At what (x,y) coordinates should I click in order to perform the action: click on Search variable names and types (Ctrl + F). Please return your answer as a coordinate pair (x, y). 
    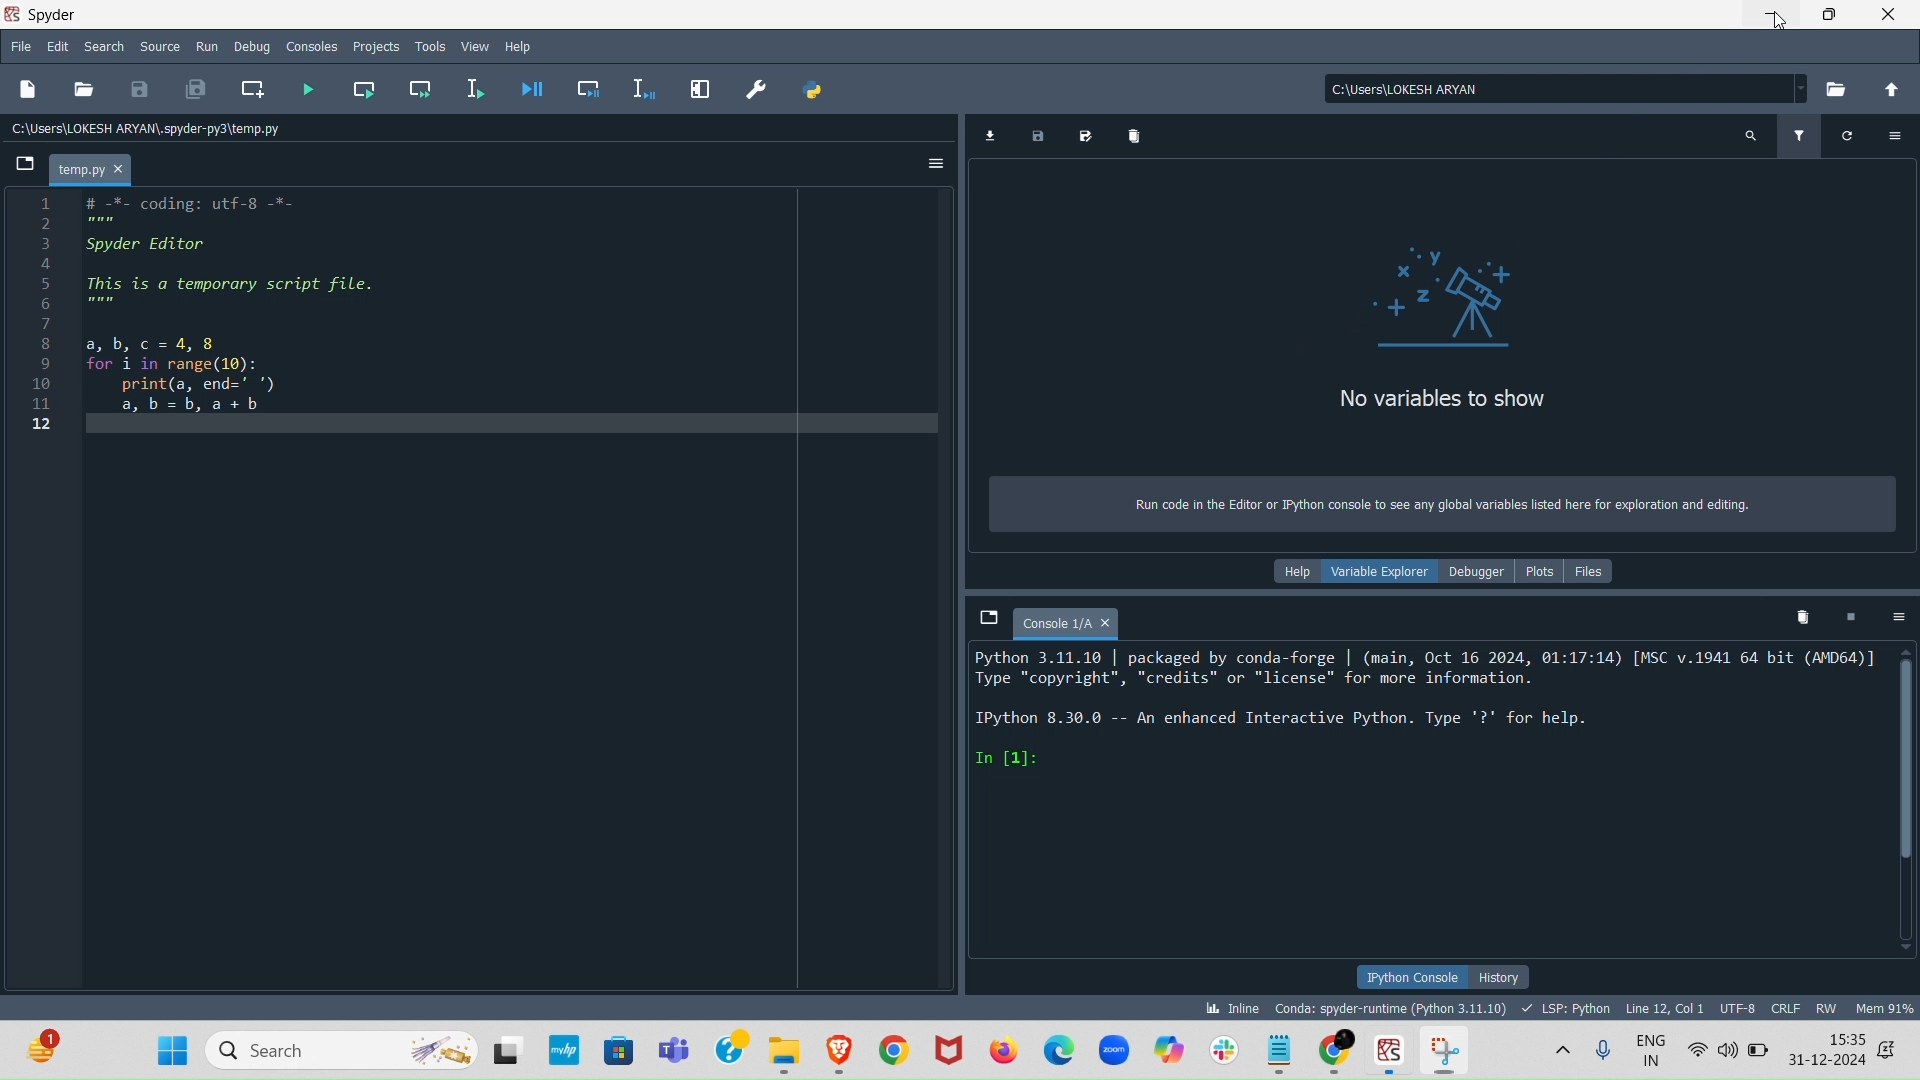
    Looking at the image, I should click on (1748, 140).